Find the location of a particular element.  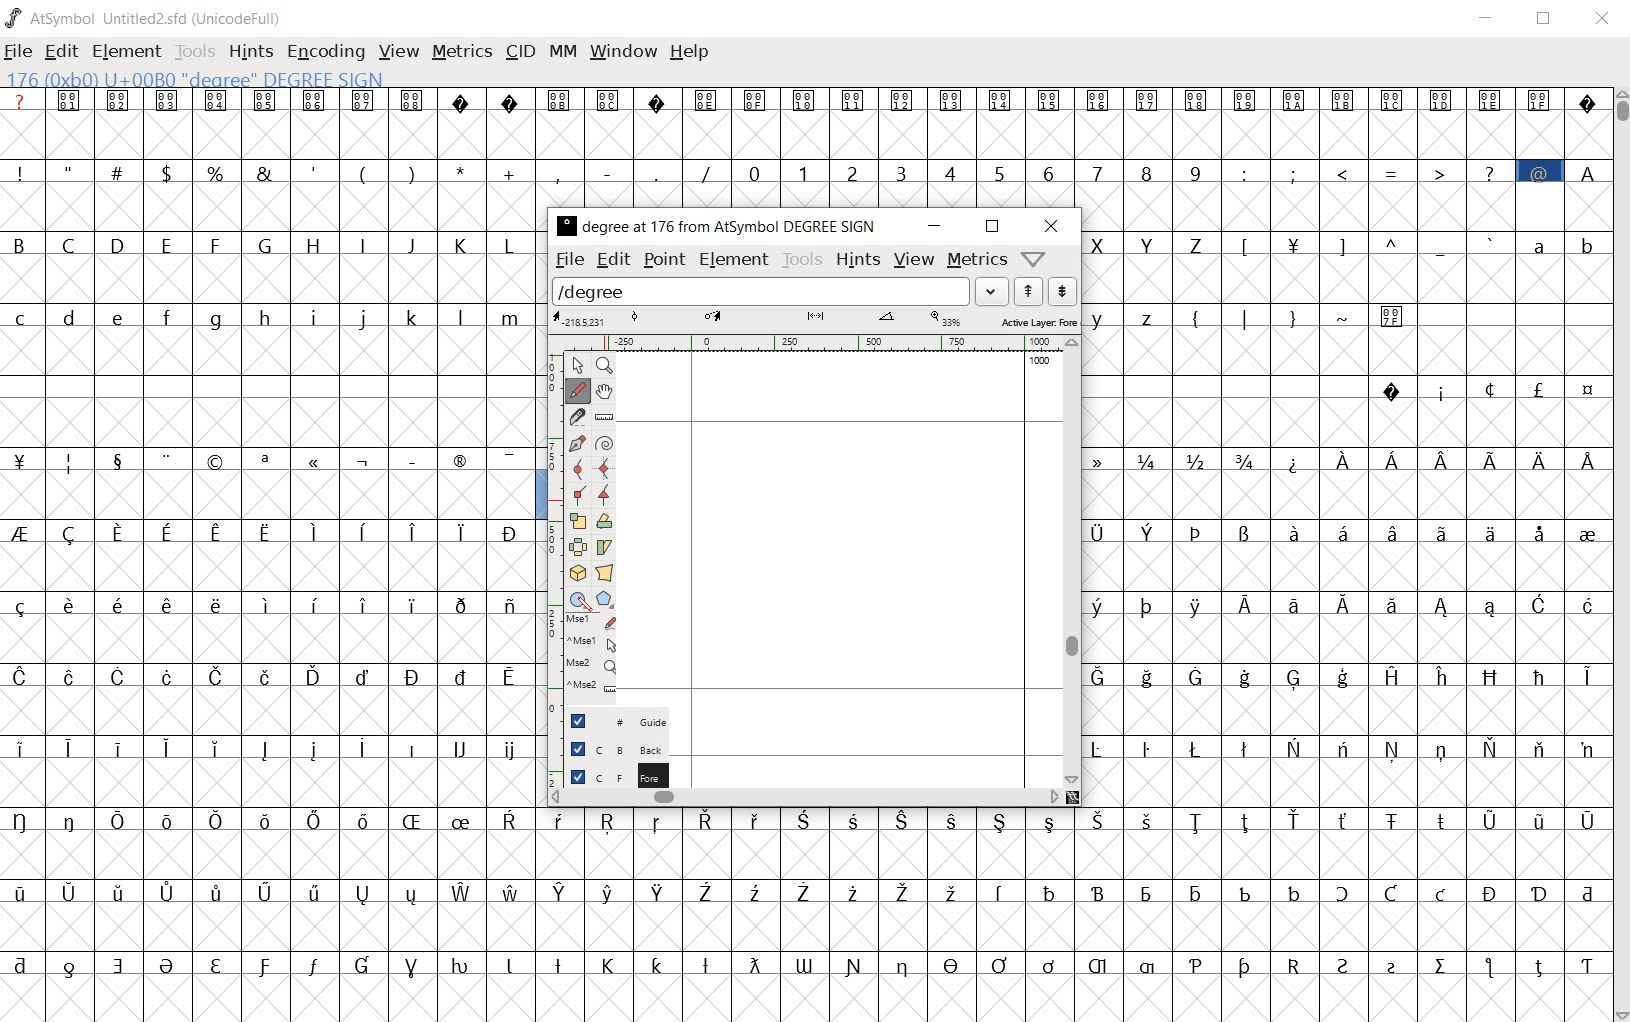

active layer: foreground is located at coordinates (814, 319).